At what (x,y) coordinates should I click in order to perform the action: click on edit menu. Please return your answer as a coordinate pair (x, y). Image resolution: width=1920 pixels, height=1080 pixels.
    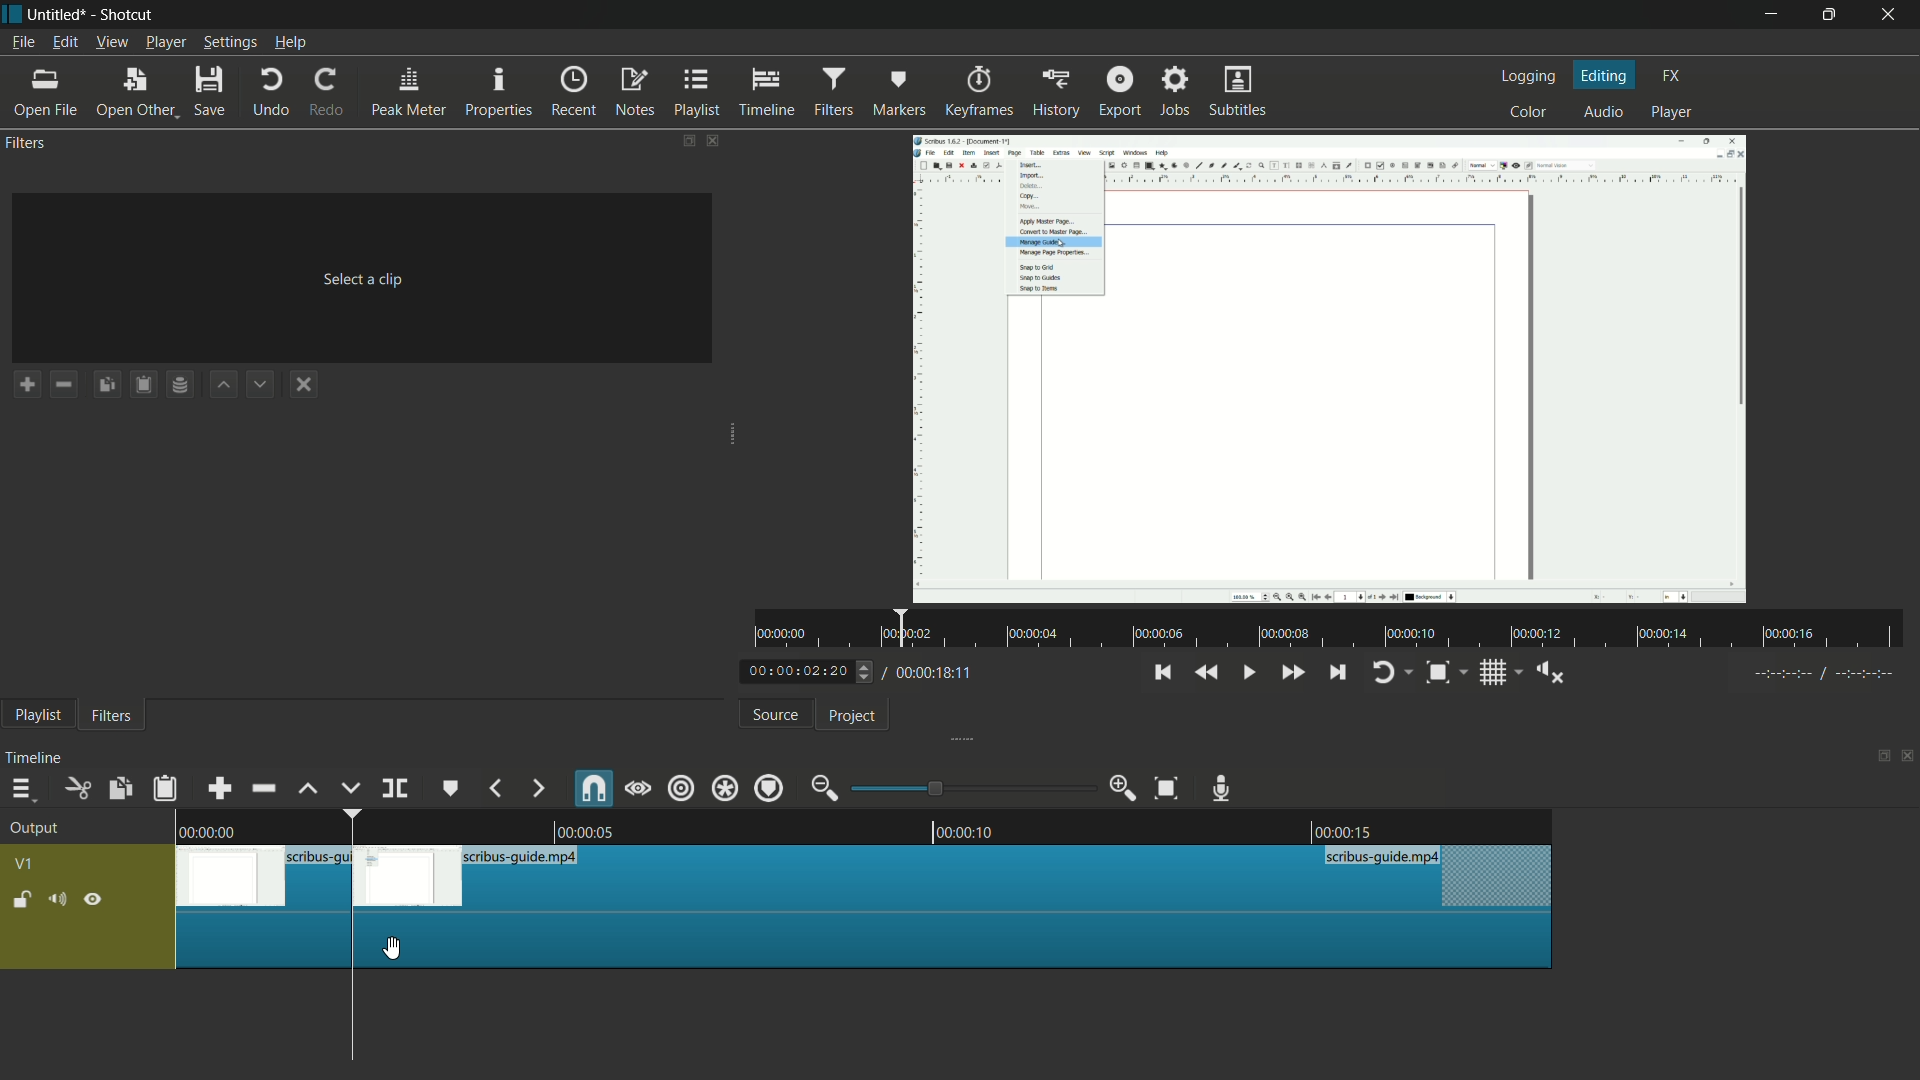
    Looking at the image, I should click on (64, 42).